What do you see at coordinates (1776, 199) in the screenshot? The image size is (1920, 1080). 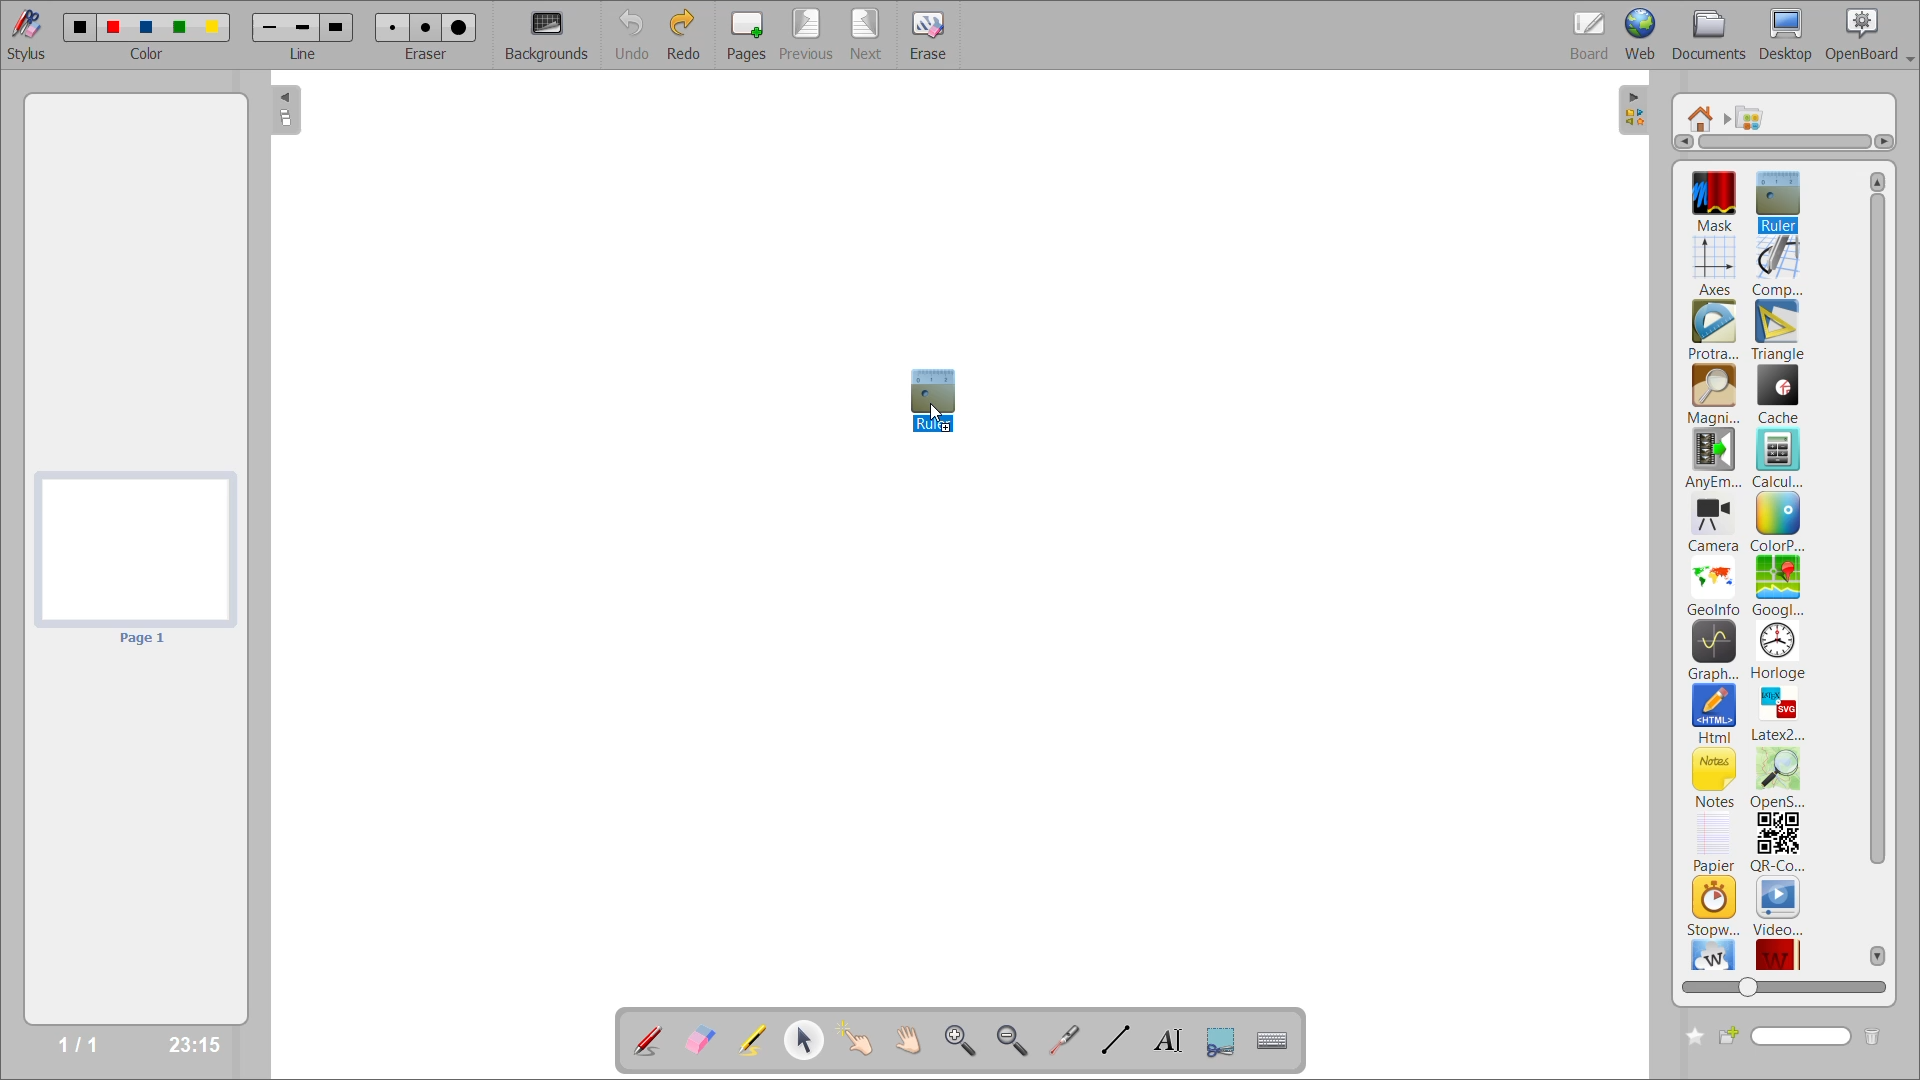 I see `ruler` at bounding box center [1776, 199].